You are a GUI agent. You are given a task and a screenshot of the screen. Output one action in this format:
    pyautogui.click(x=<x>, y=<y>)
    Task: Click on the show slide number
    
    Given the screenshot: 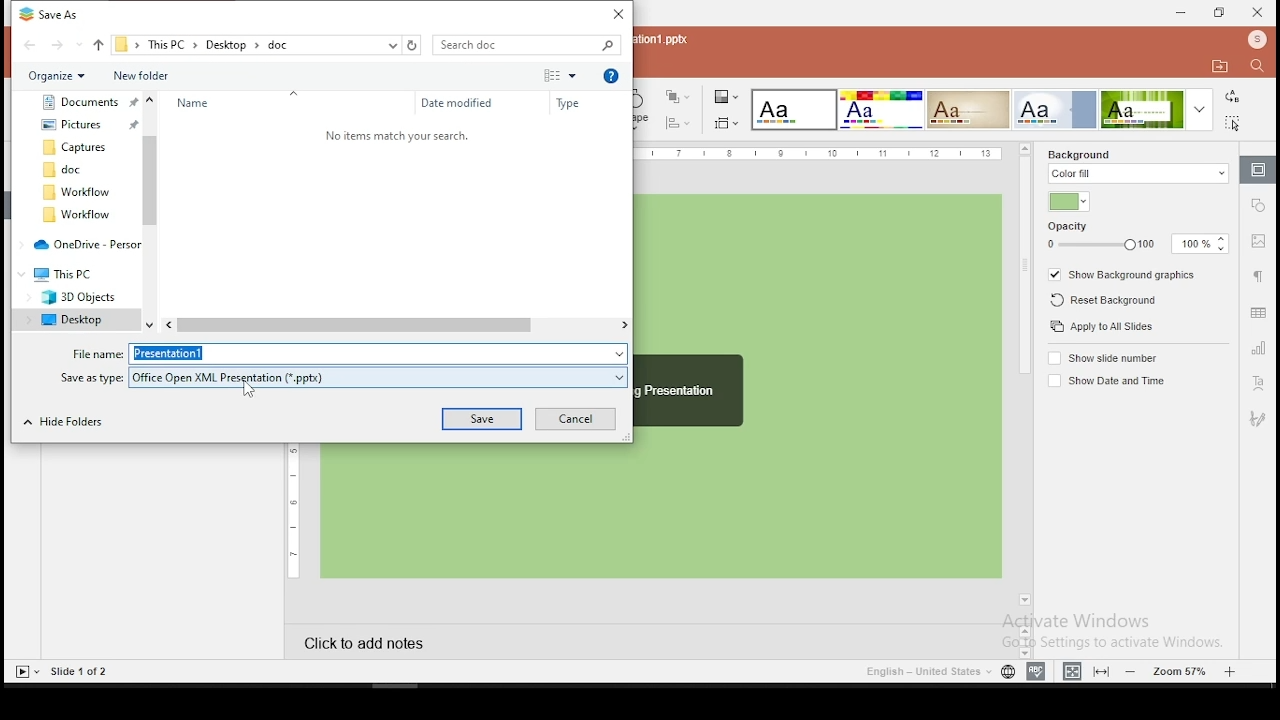 What is the action you would take?
    pyautogui.click(x=1107, y=358)
    